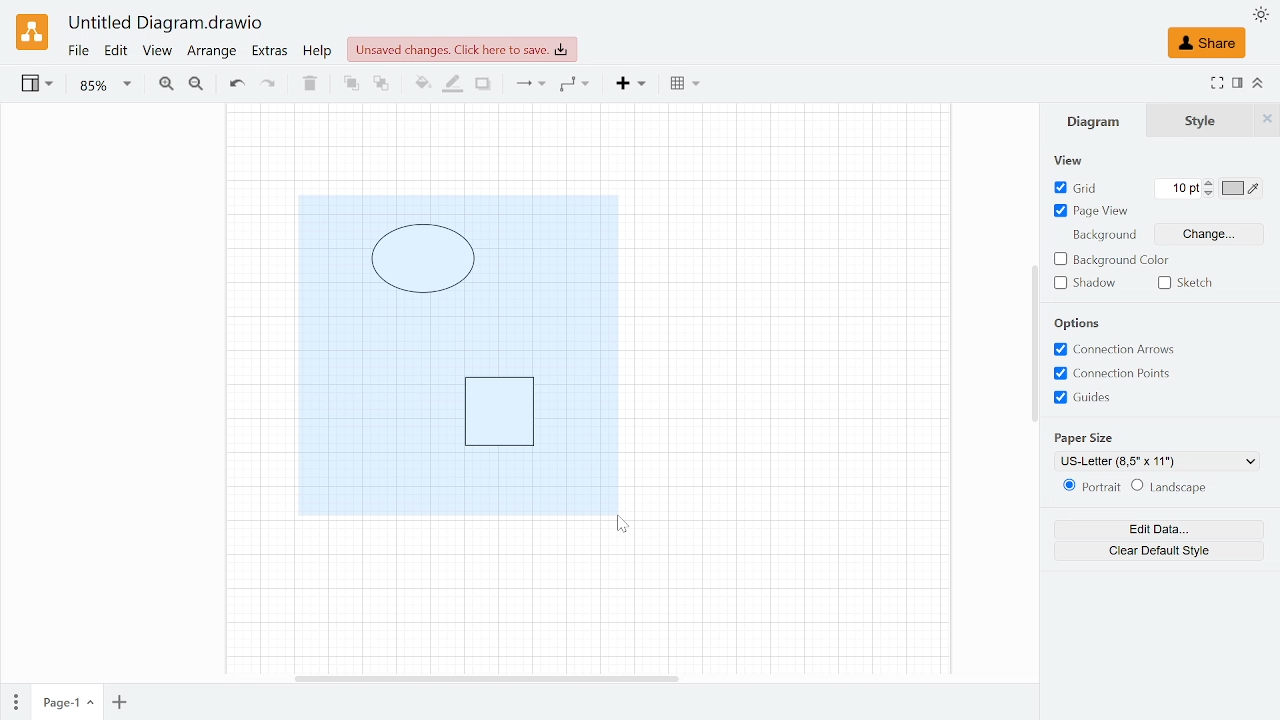 This screenshot has height=720, width=1280. I want to click on Unsaved changes. click here to save, so click(462, 50).